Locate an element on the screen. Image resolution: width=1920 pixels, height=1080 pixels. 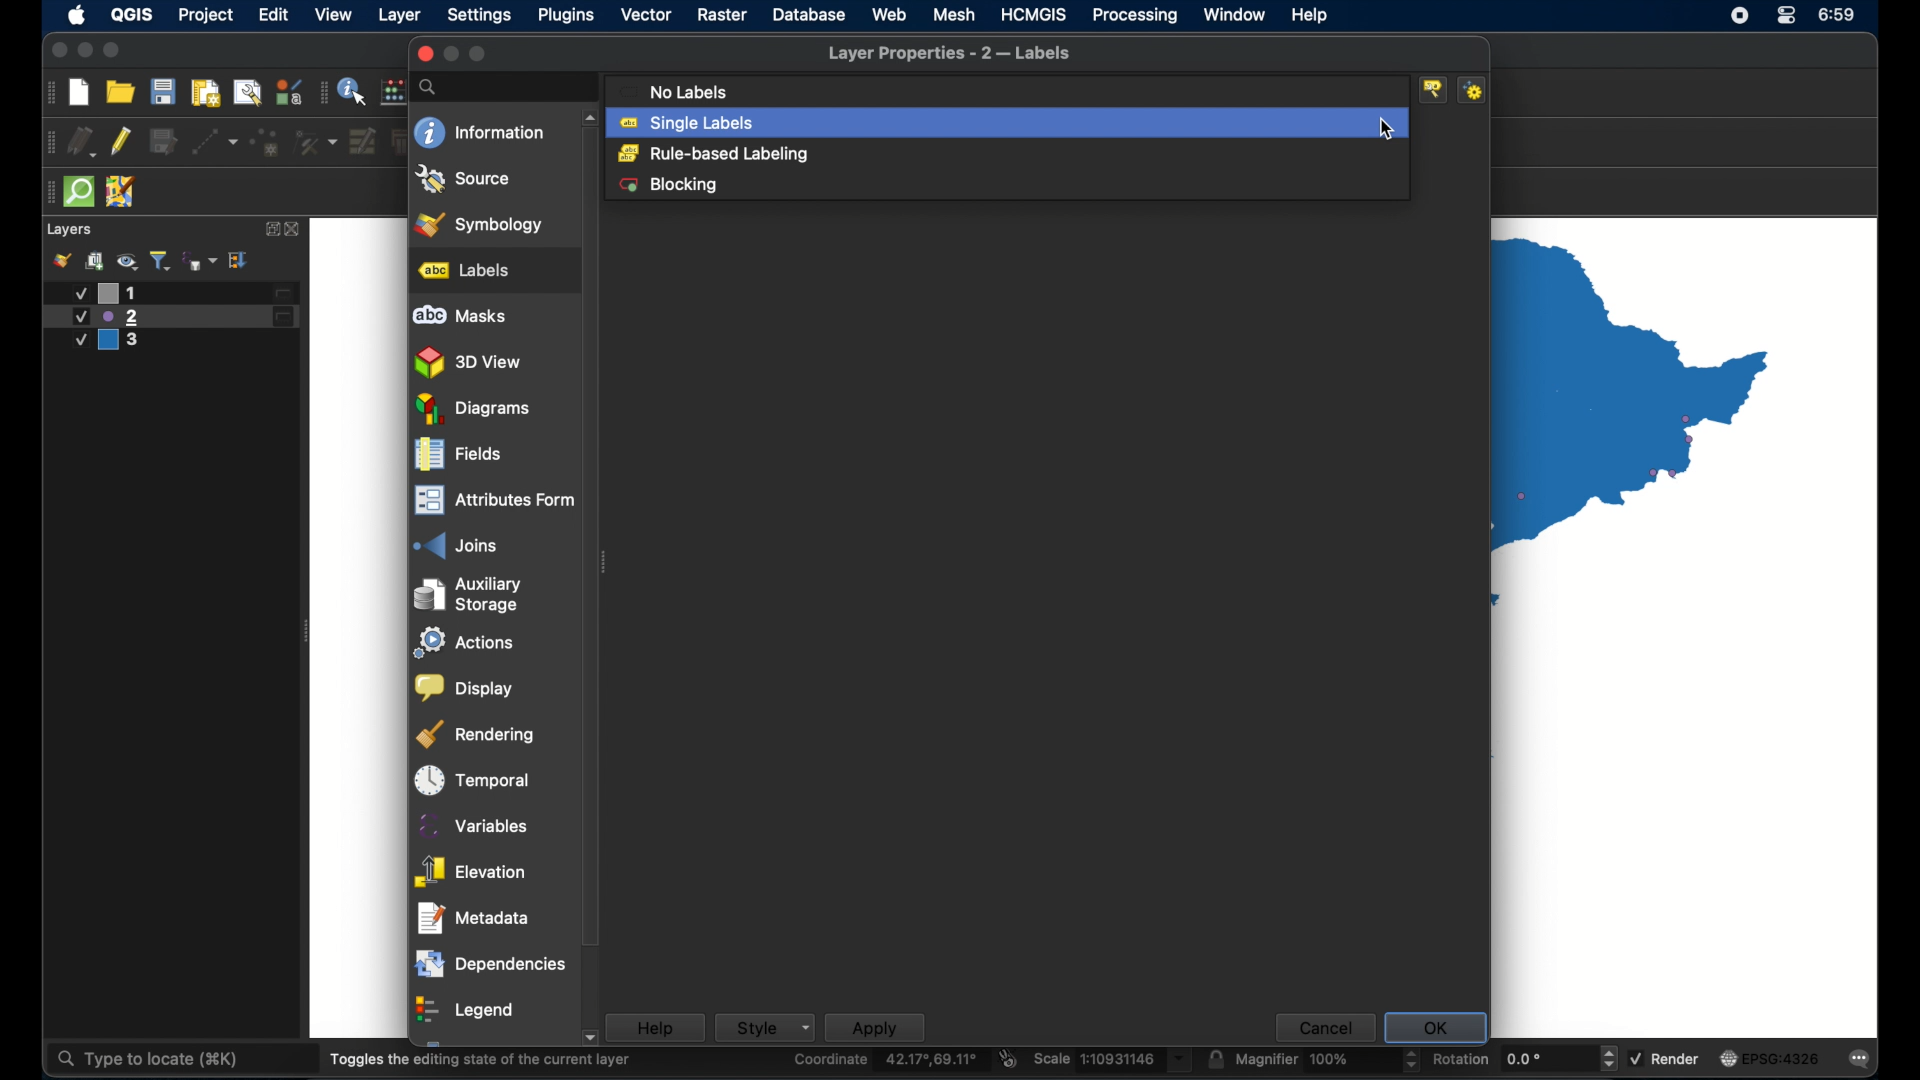
blocking is located at coordinates (672, 185).